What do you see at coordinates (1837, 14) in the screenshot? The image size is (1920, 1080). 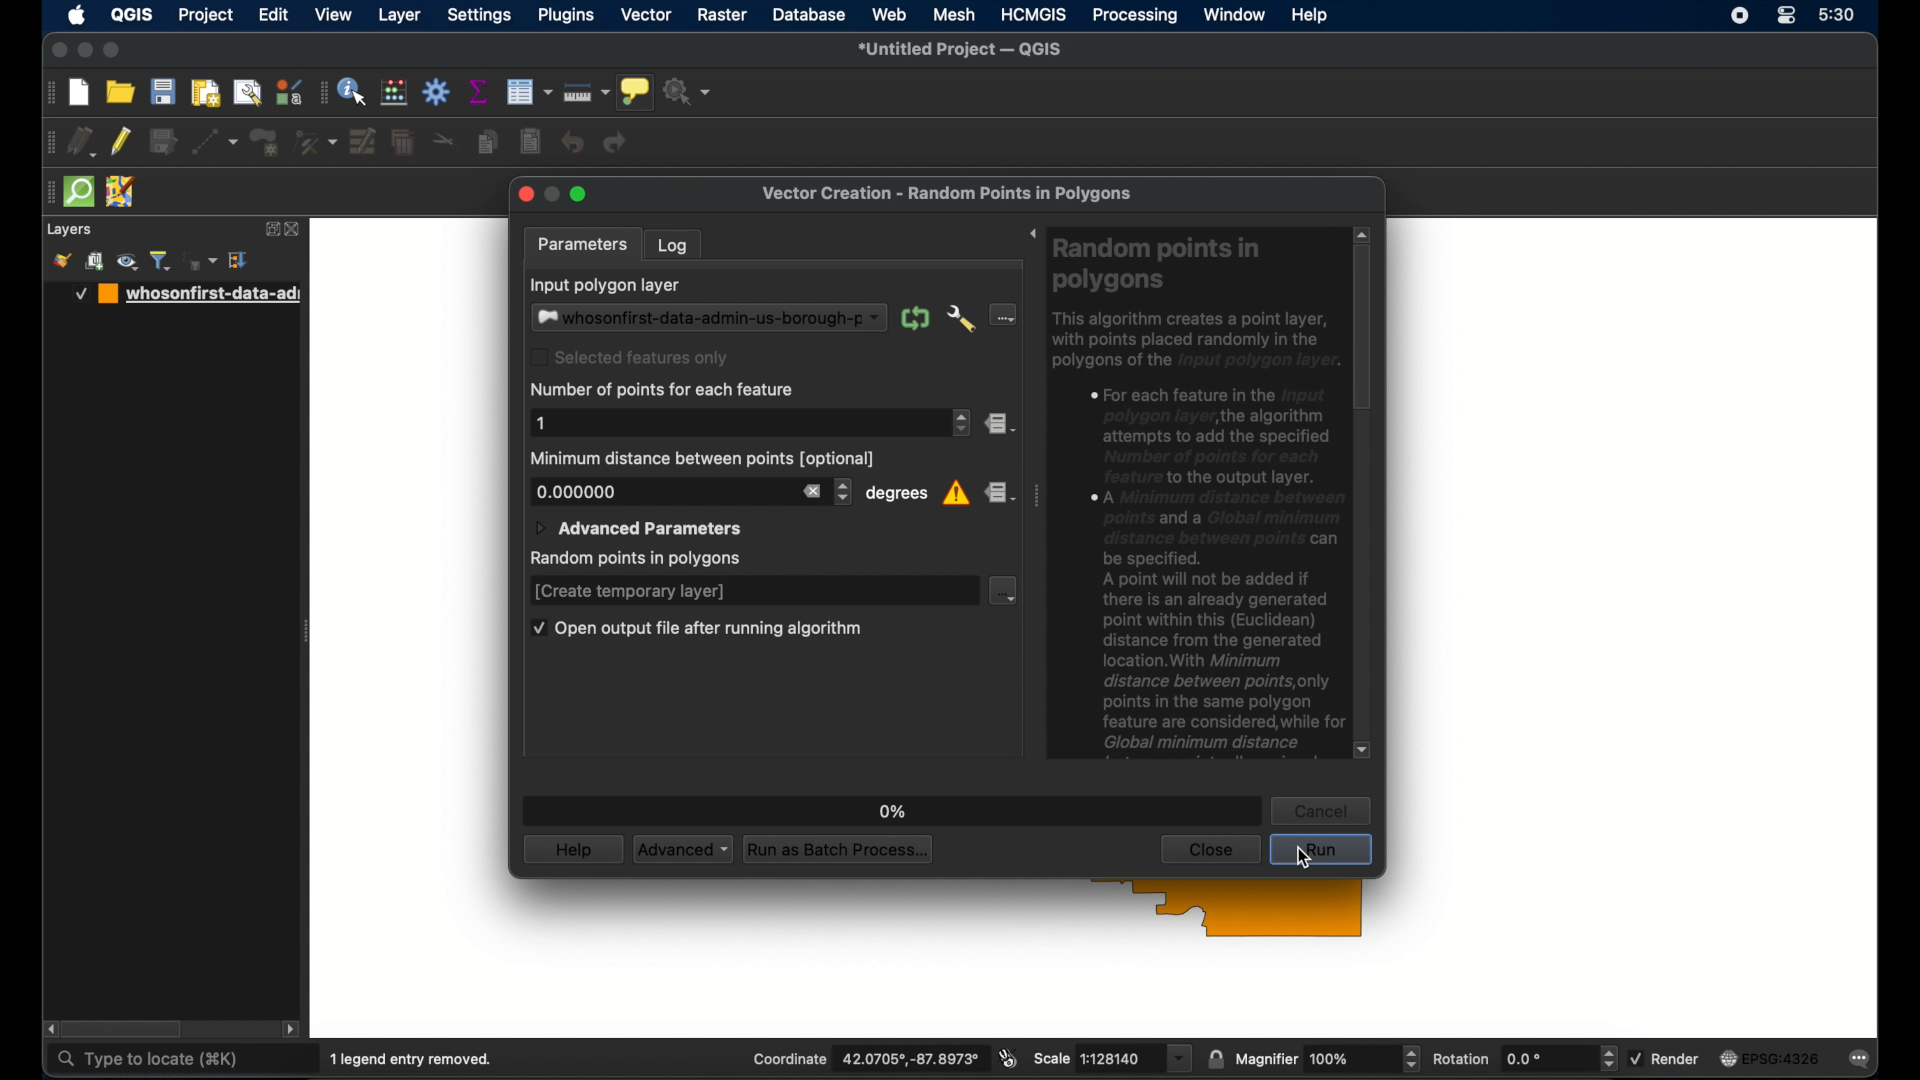 I see `time` at bounding box center [1837, 14].